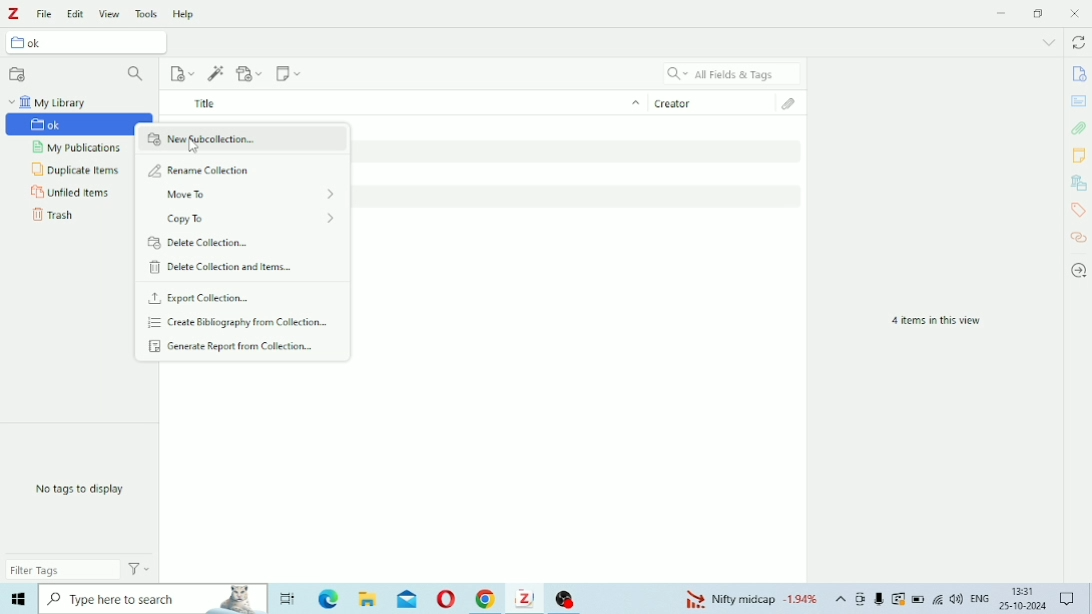  What do you see at coordinates (957, 599) in the screenshot?
I see `Speakers` at bounding box center [957, 599].